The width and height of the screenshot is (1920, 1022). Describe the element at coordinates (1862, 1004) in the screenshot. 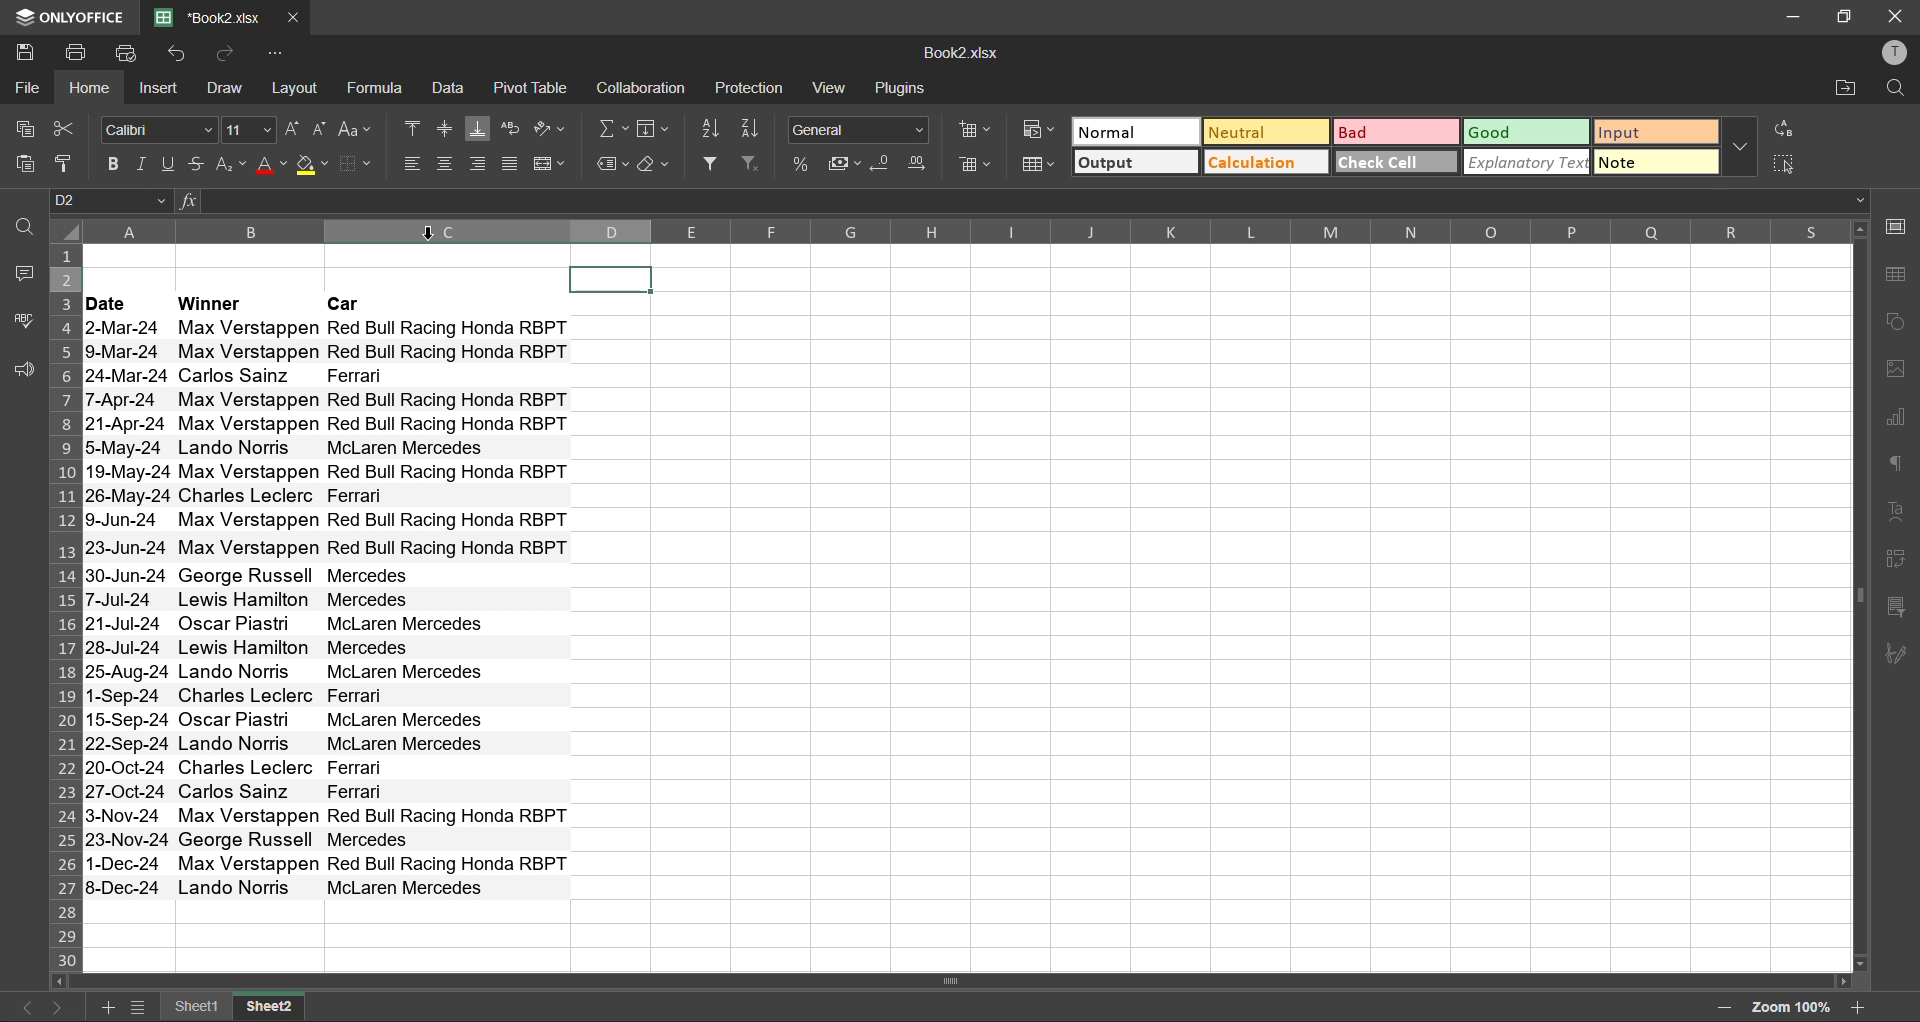

I see `zoom in` at that location.